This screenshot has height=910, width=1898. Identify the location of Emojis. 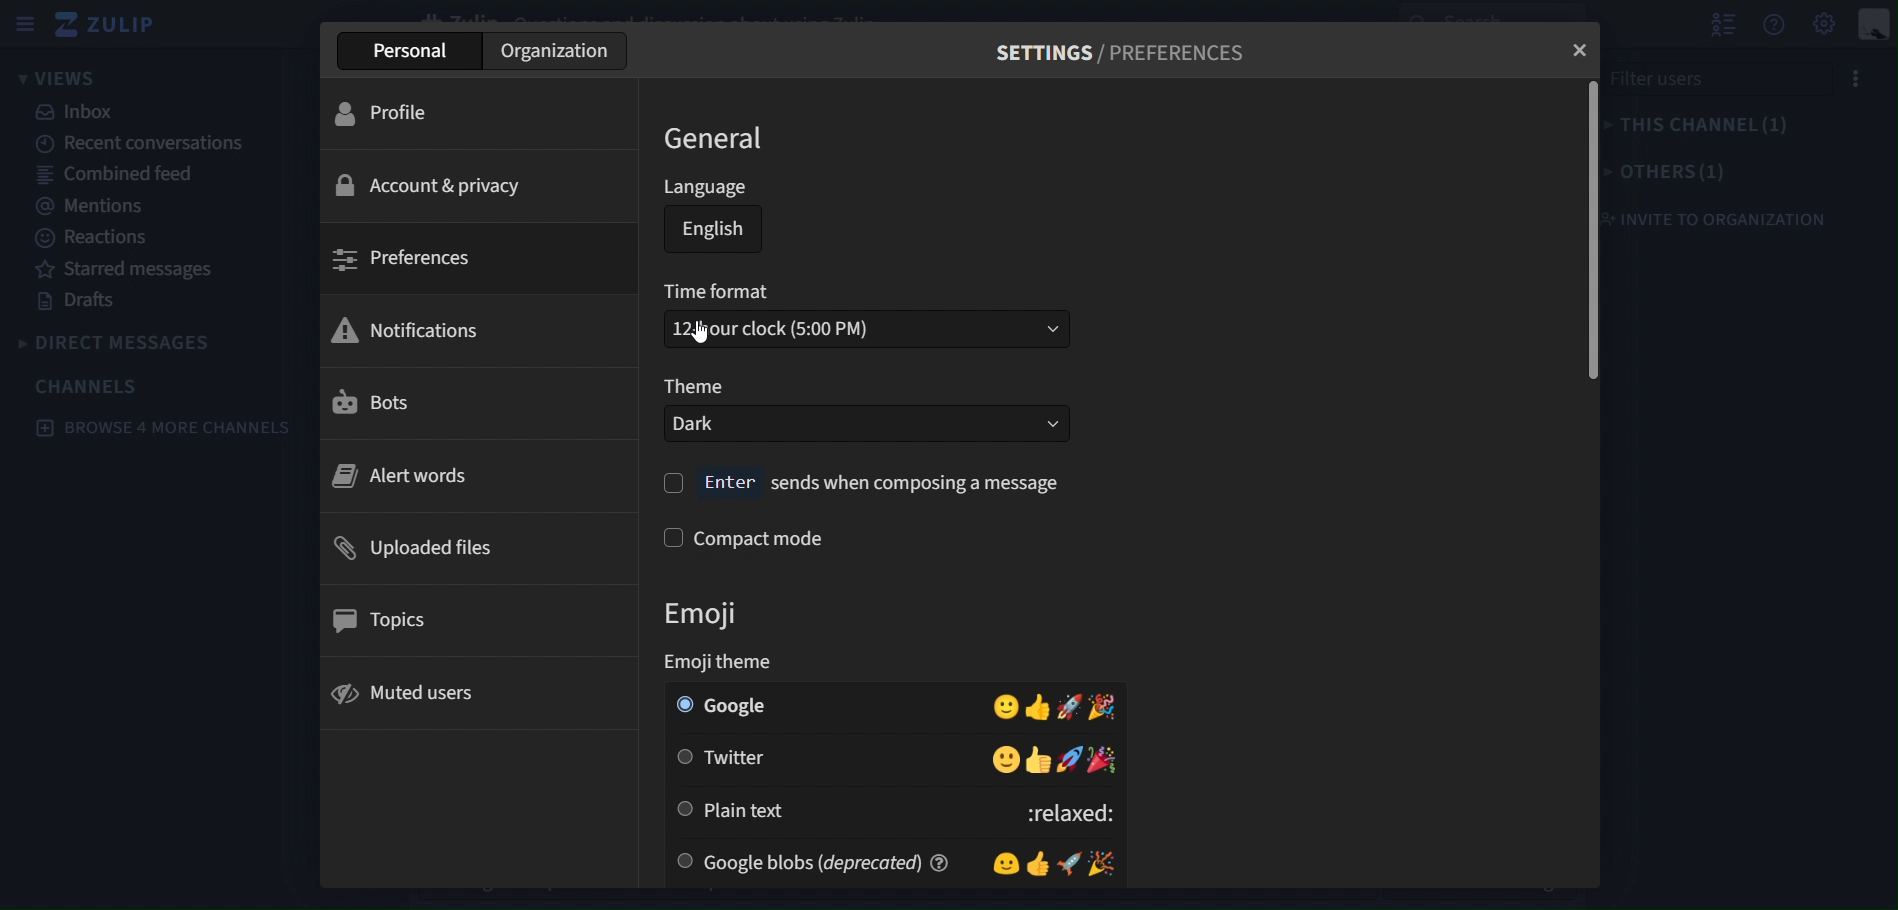
(1015, 707).